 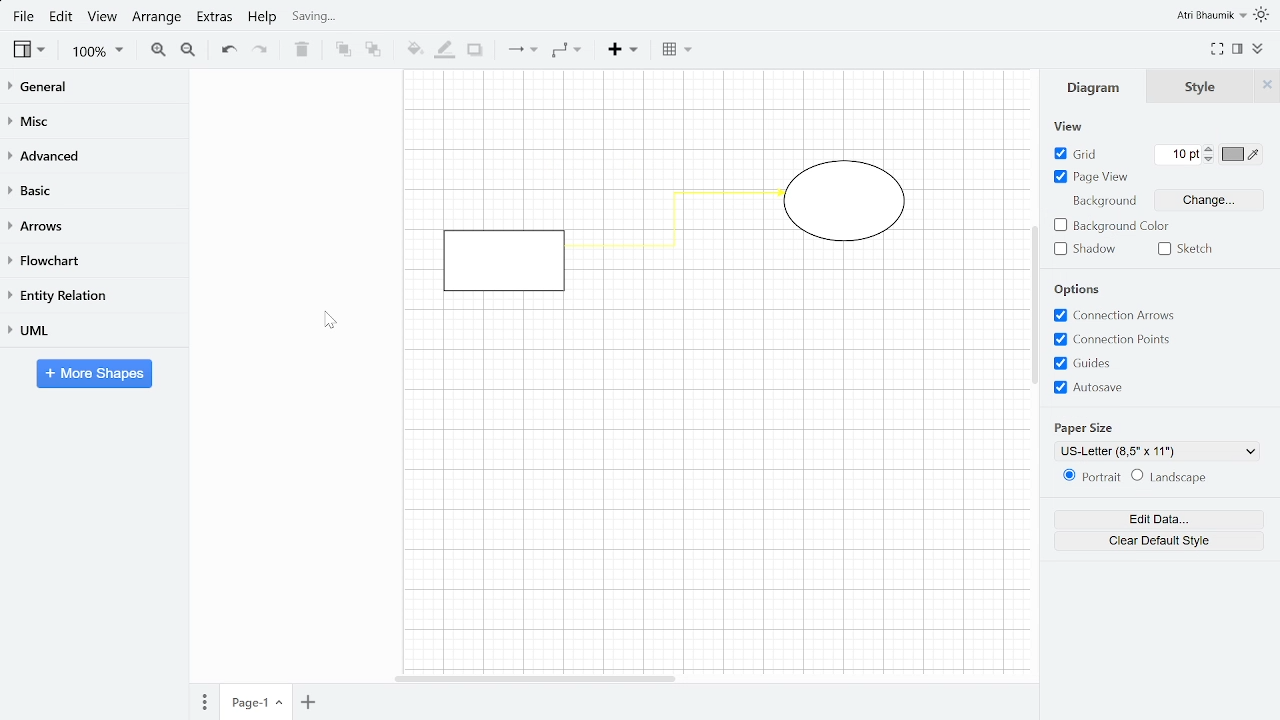 I want to click on Arrange, so click(x=158, y=19).